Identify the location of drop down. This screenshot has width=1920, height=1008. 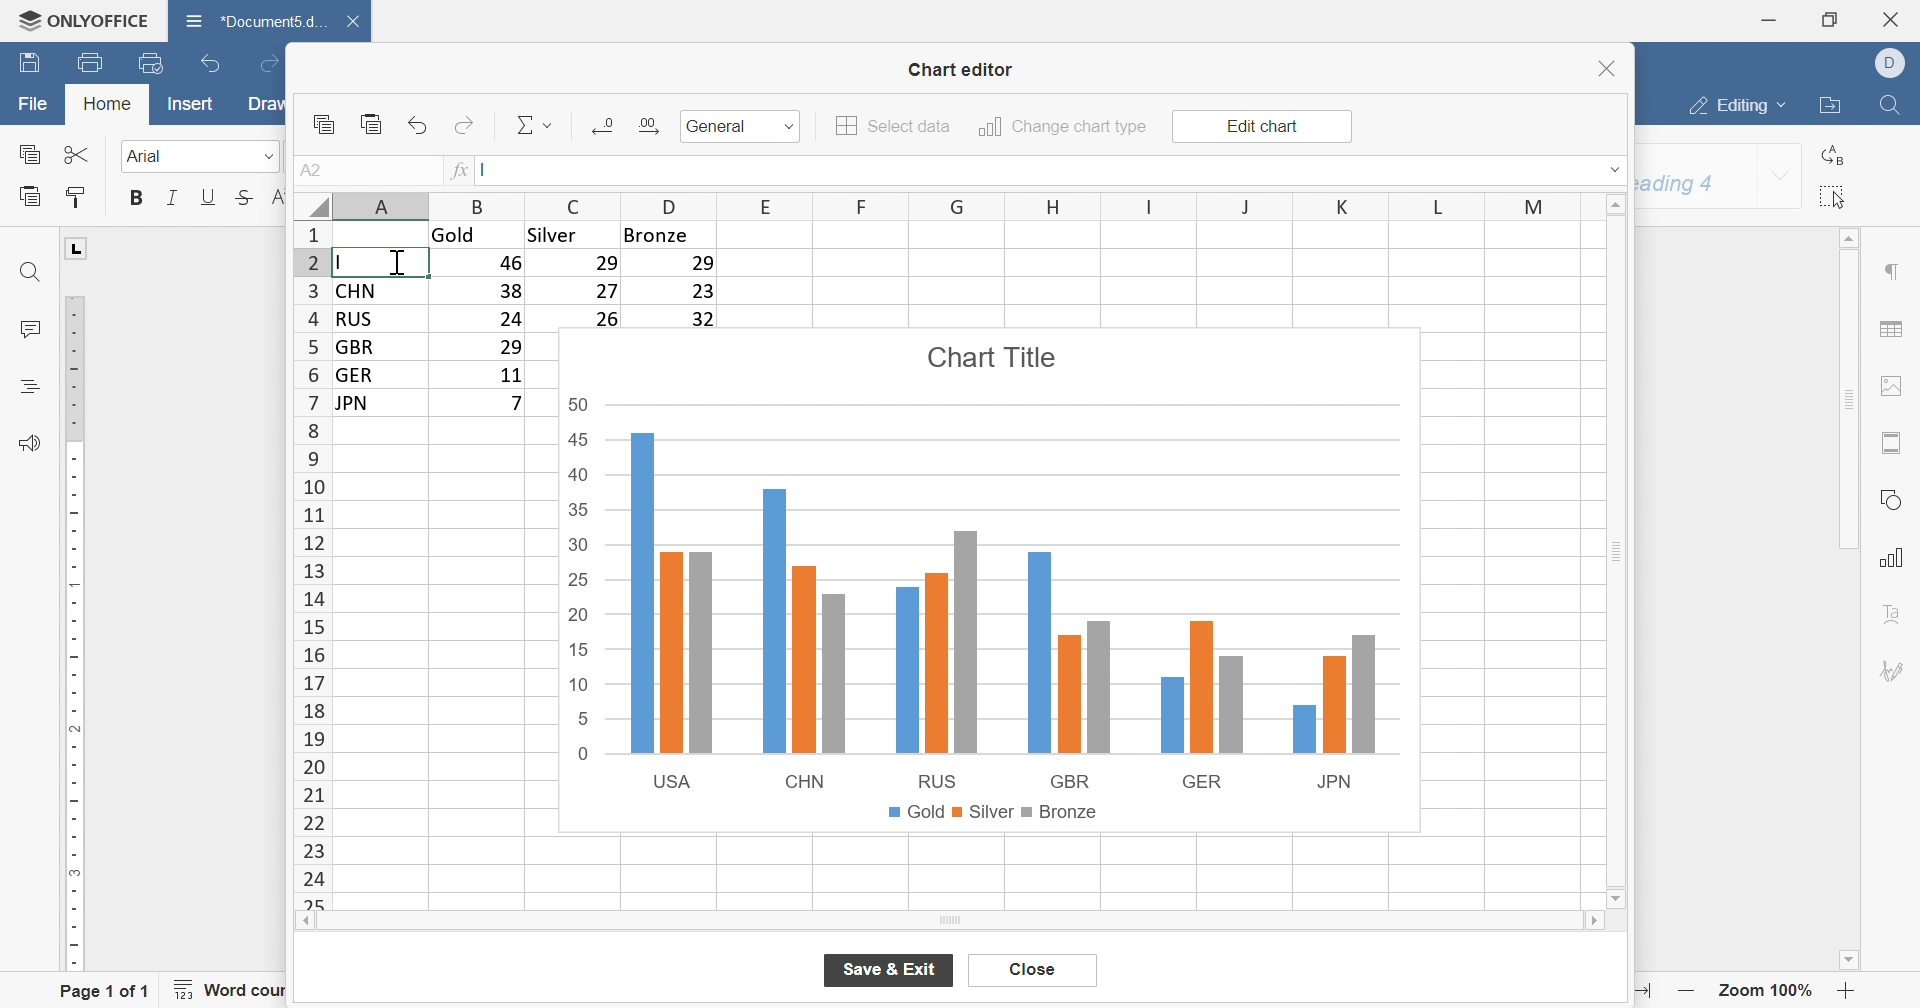
(1617, 168).